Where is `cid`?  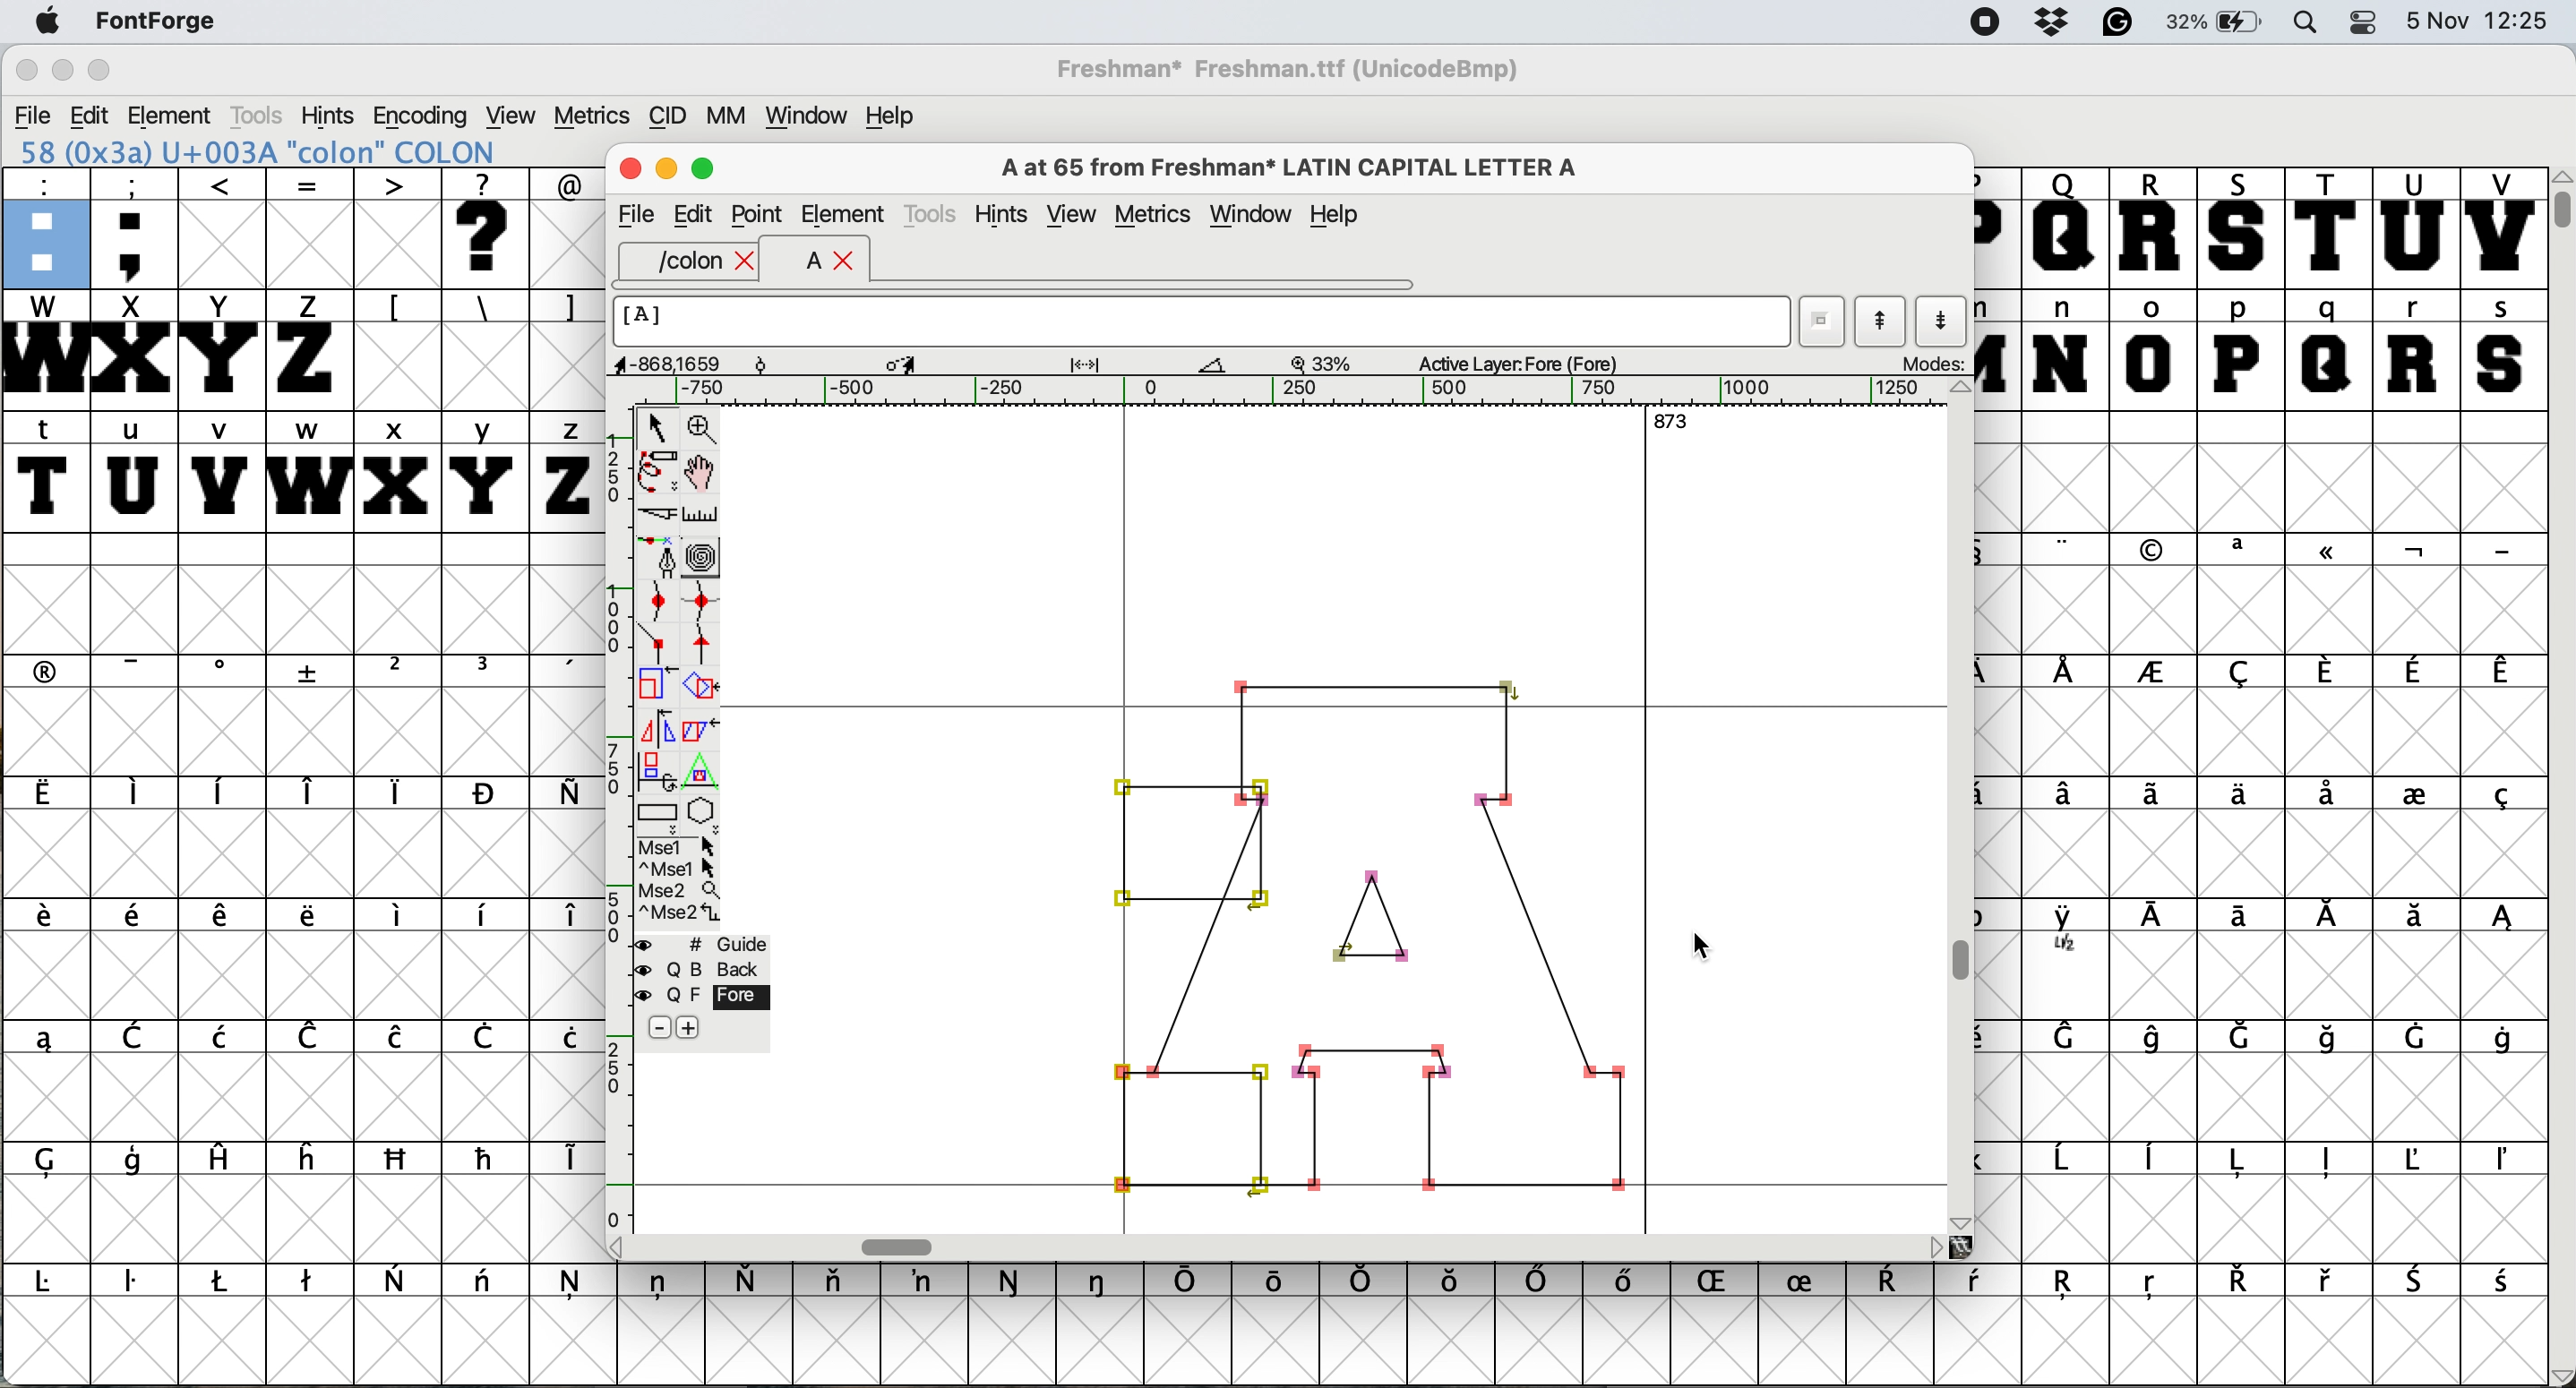 cid is located at coordinates (665, 114).